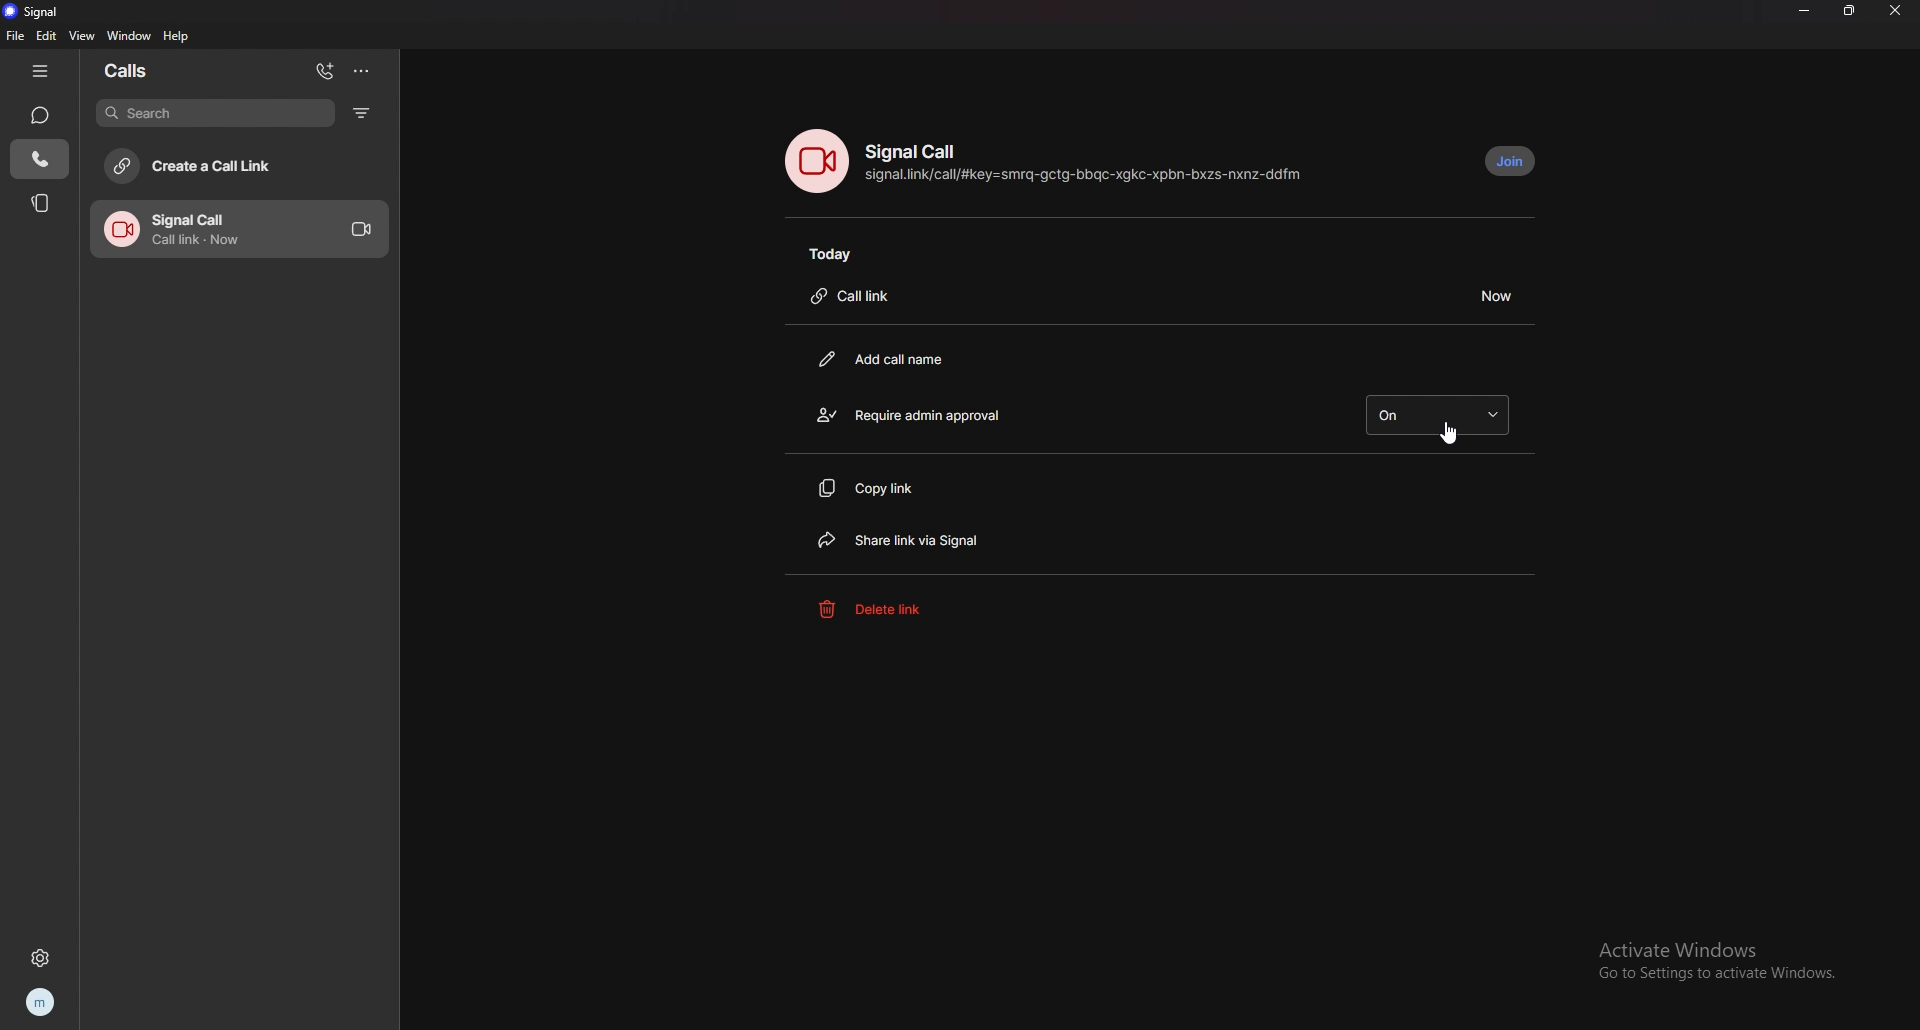  Describe the element at coordinates (39, 958) in the screenshot. I see `settings` at that location.